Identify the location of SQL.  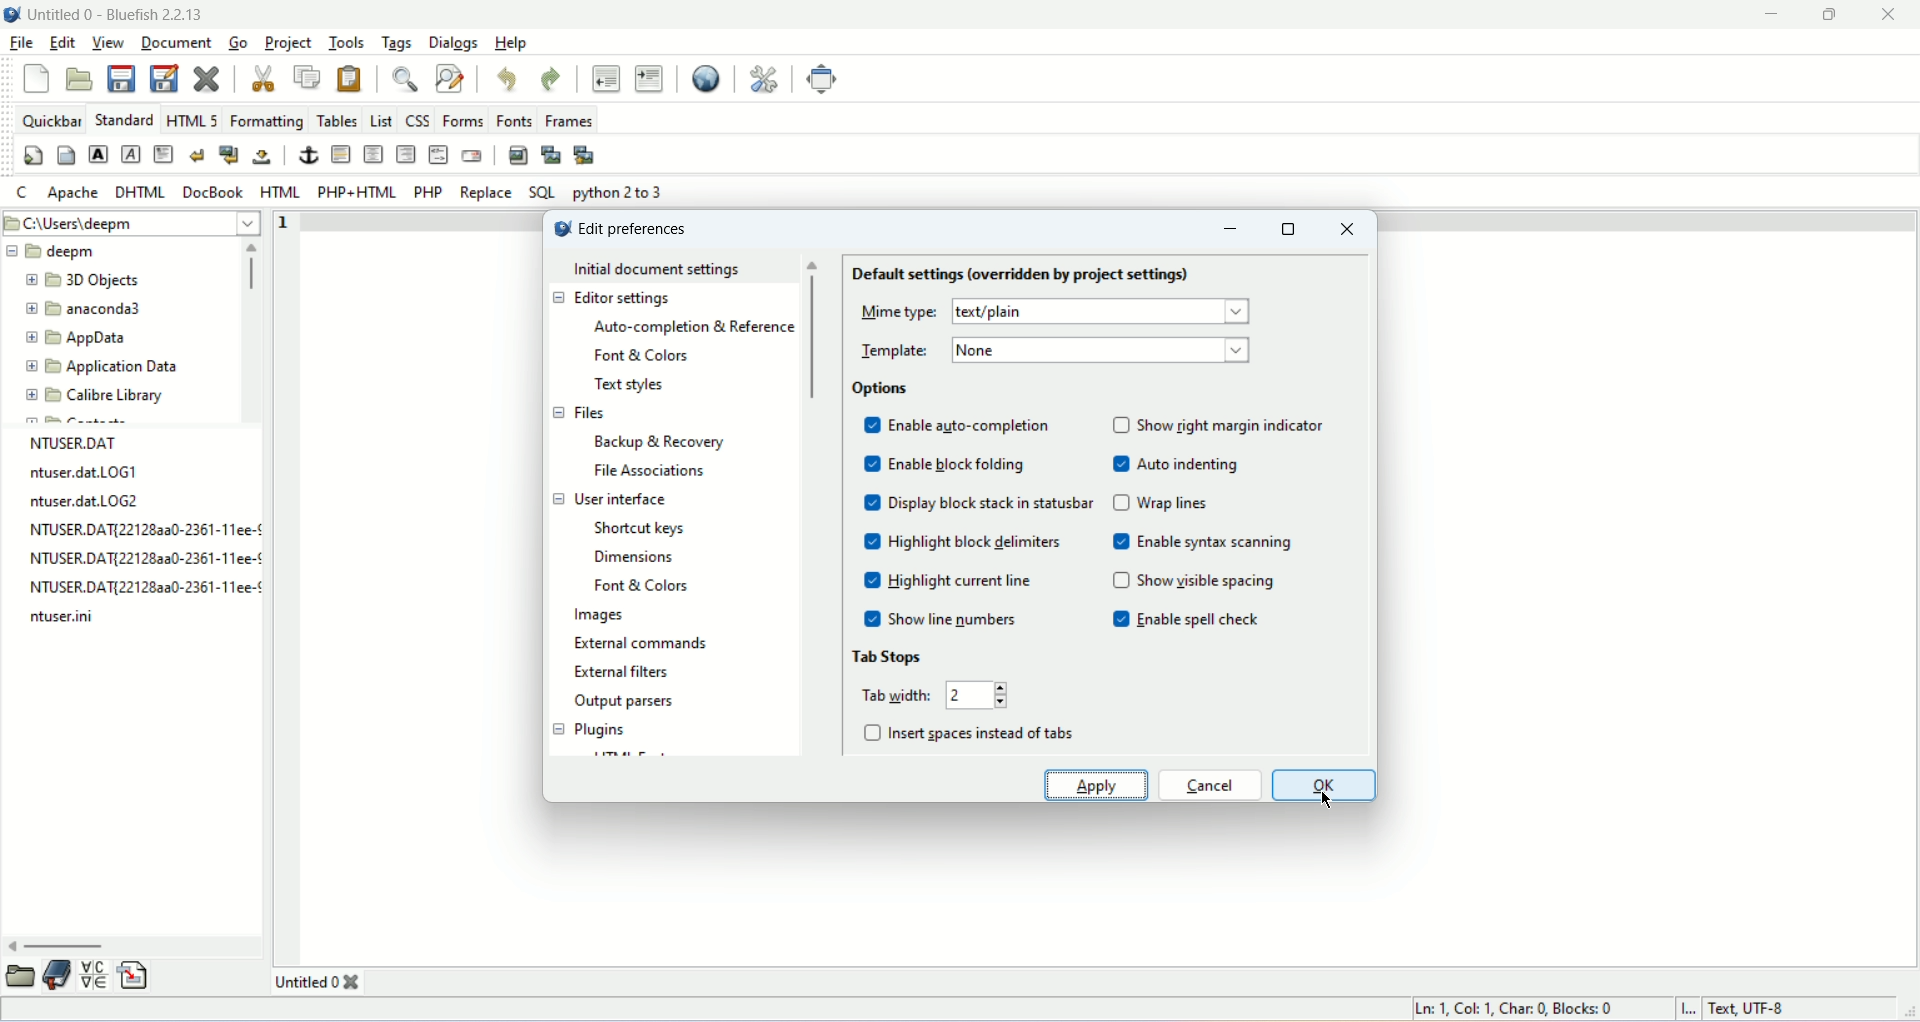
(542, 192).